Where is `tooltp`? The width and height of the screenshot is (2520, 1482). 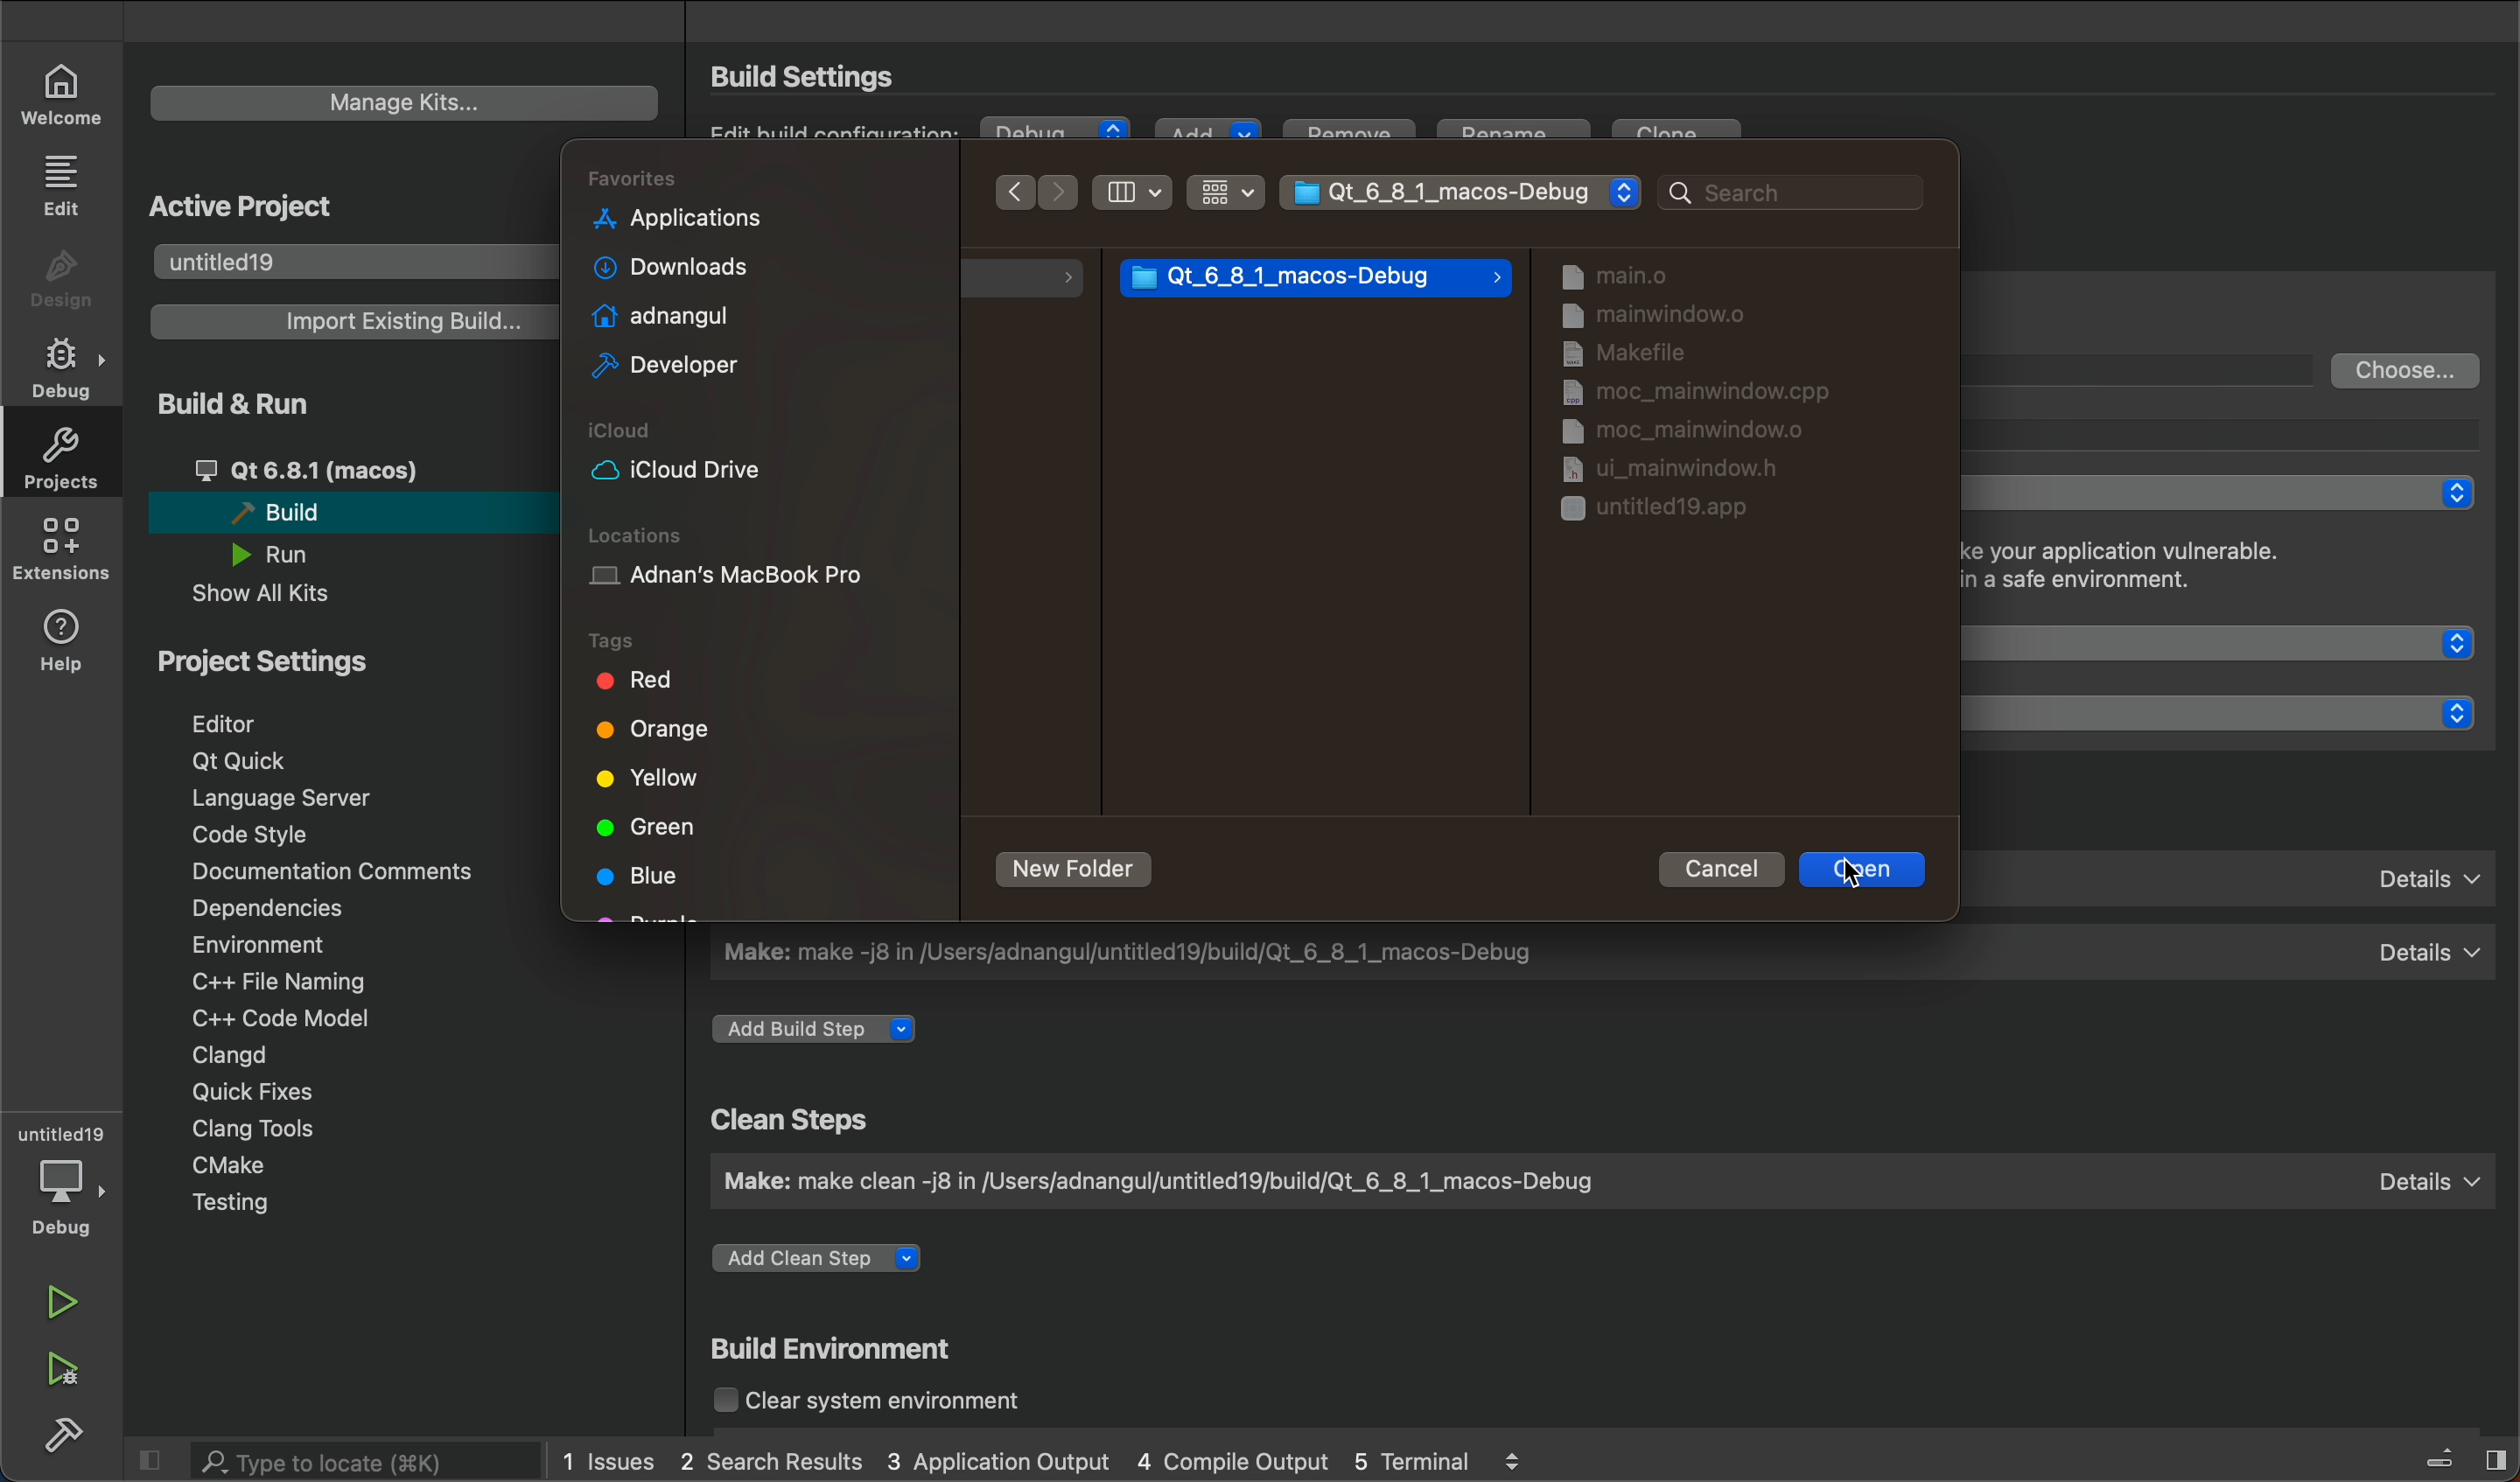 tooltp is located at coordinates (2240, 433).